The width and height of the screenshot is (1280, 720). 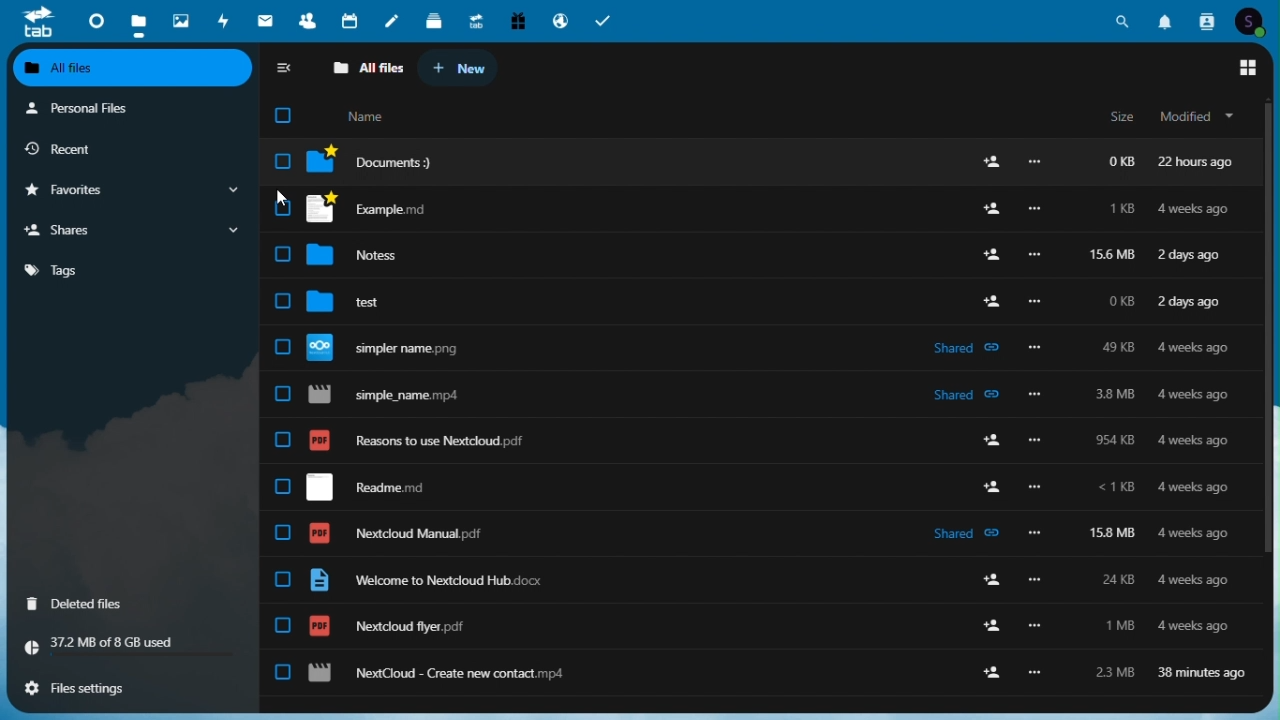 What do you see at coordinates (284, 68) in the screenshot?
I see `Collapse side bar` at bounding box center [284, 68].